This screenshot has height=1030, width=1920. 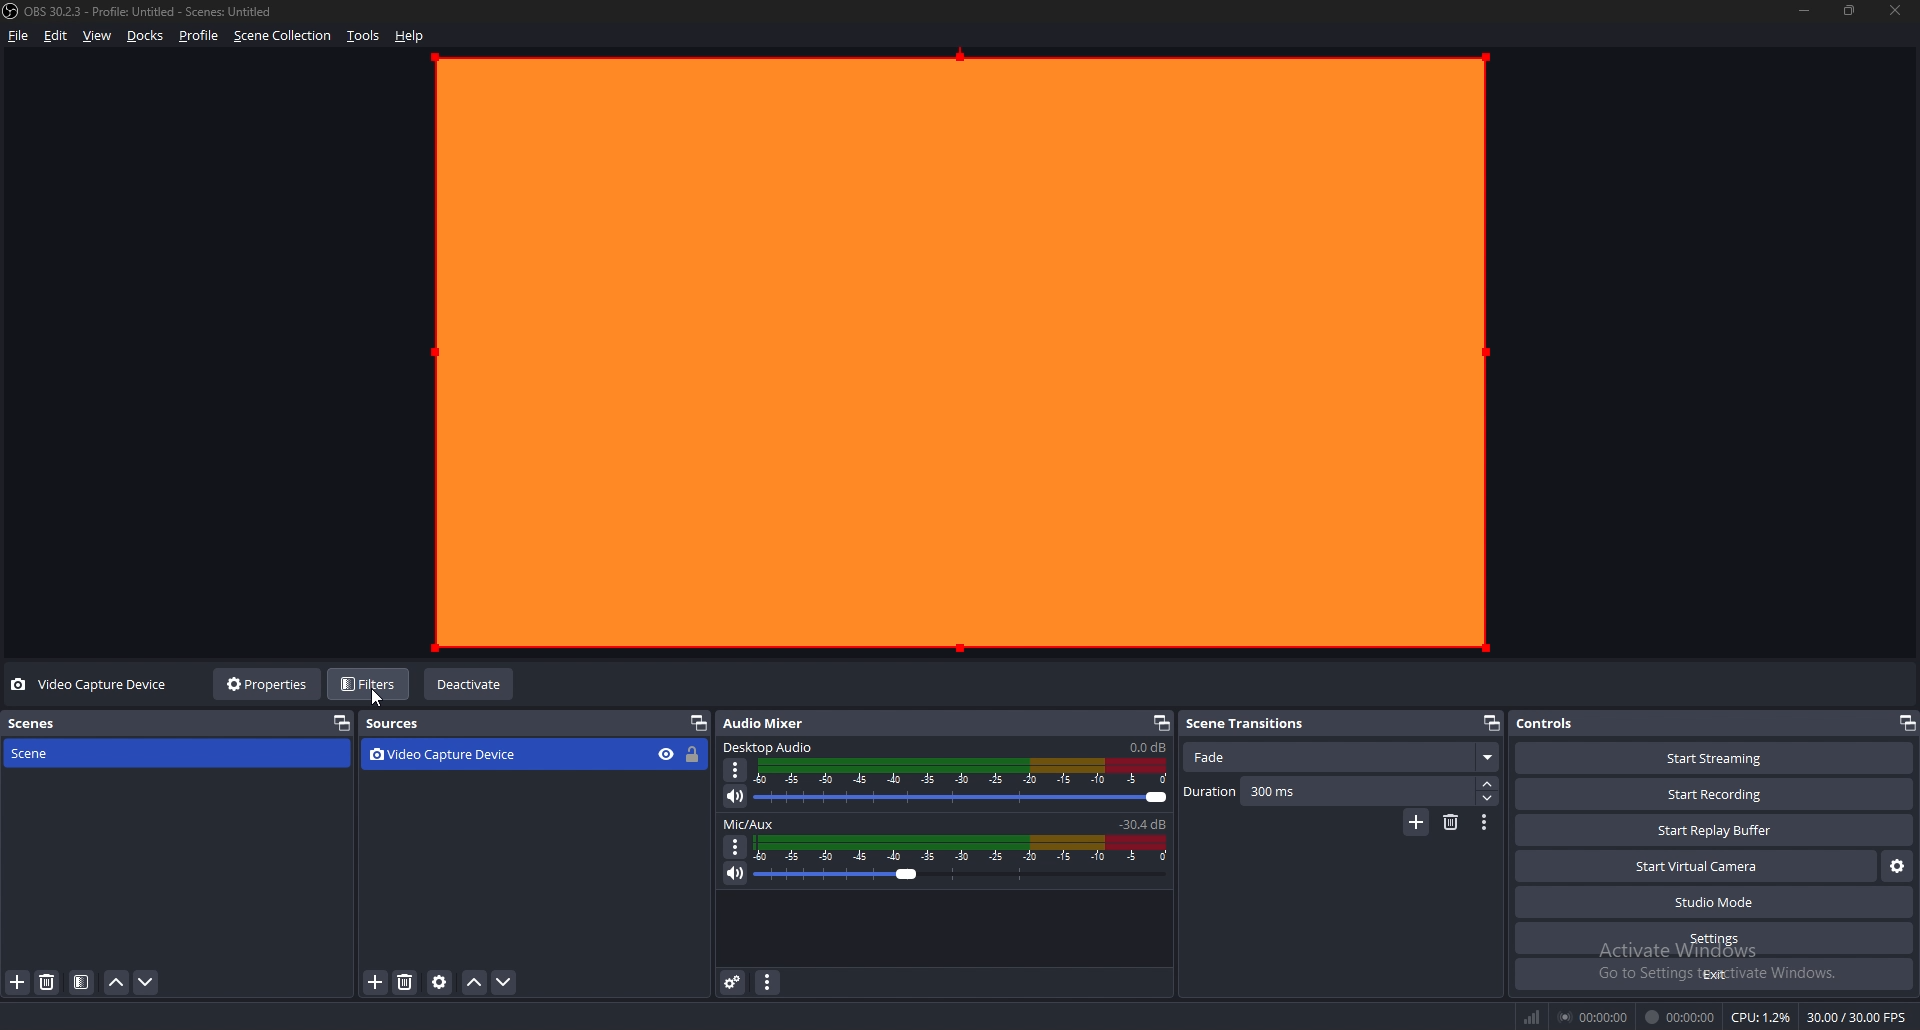 I want to click on configure virtual camera, so click(x=1898, y=867).